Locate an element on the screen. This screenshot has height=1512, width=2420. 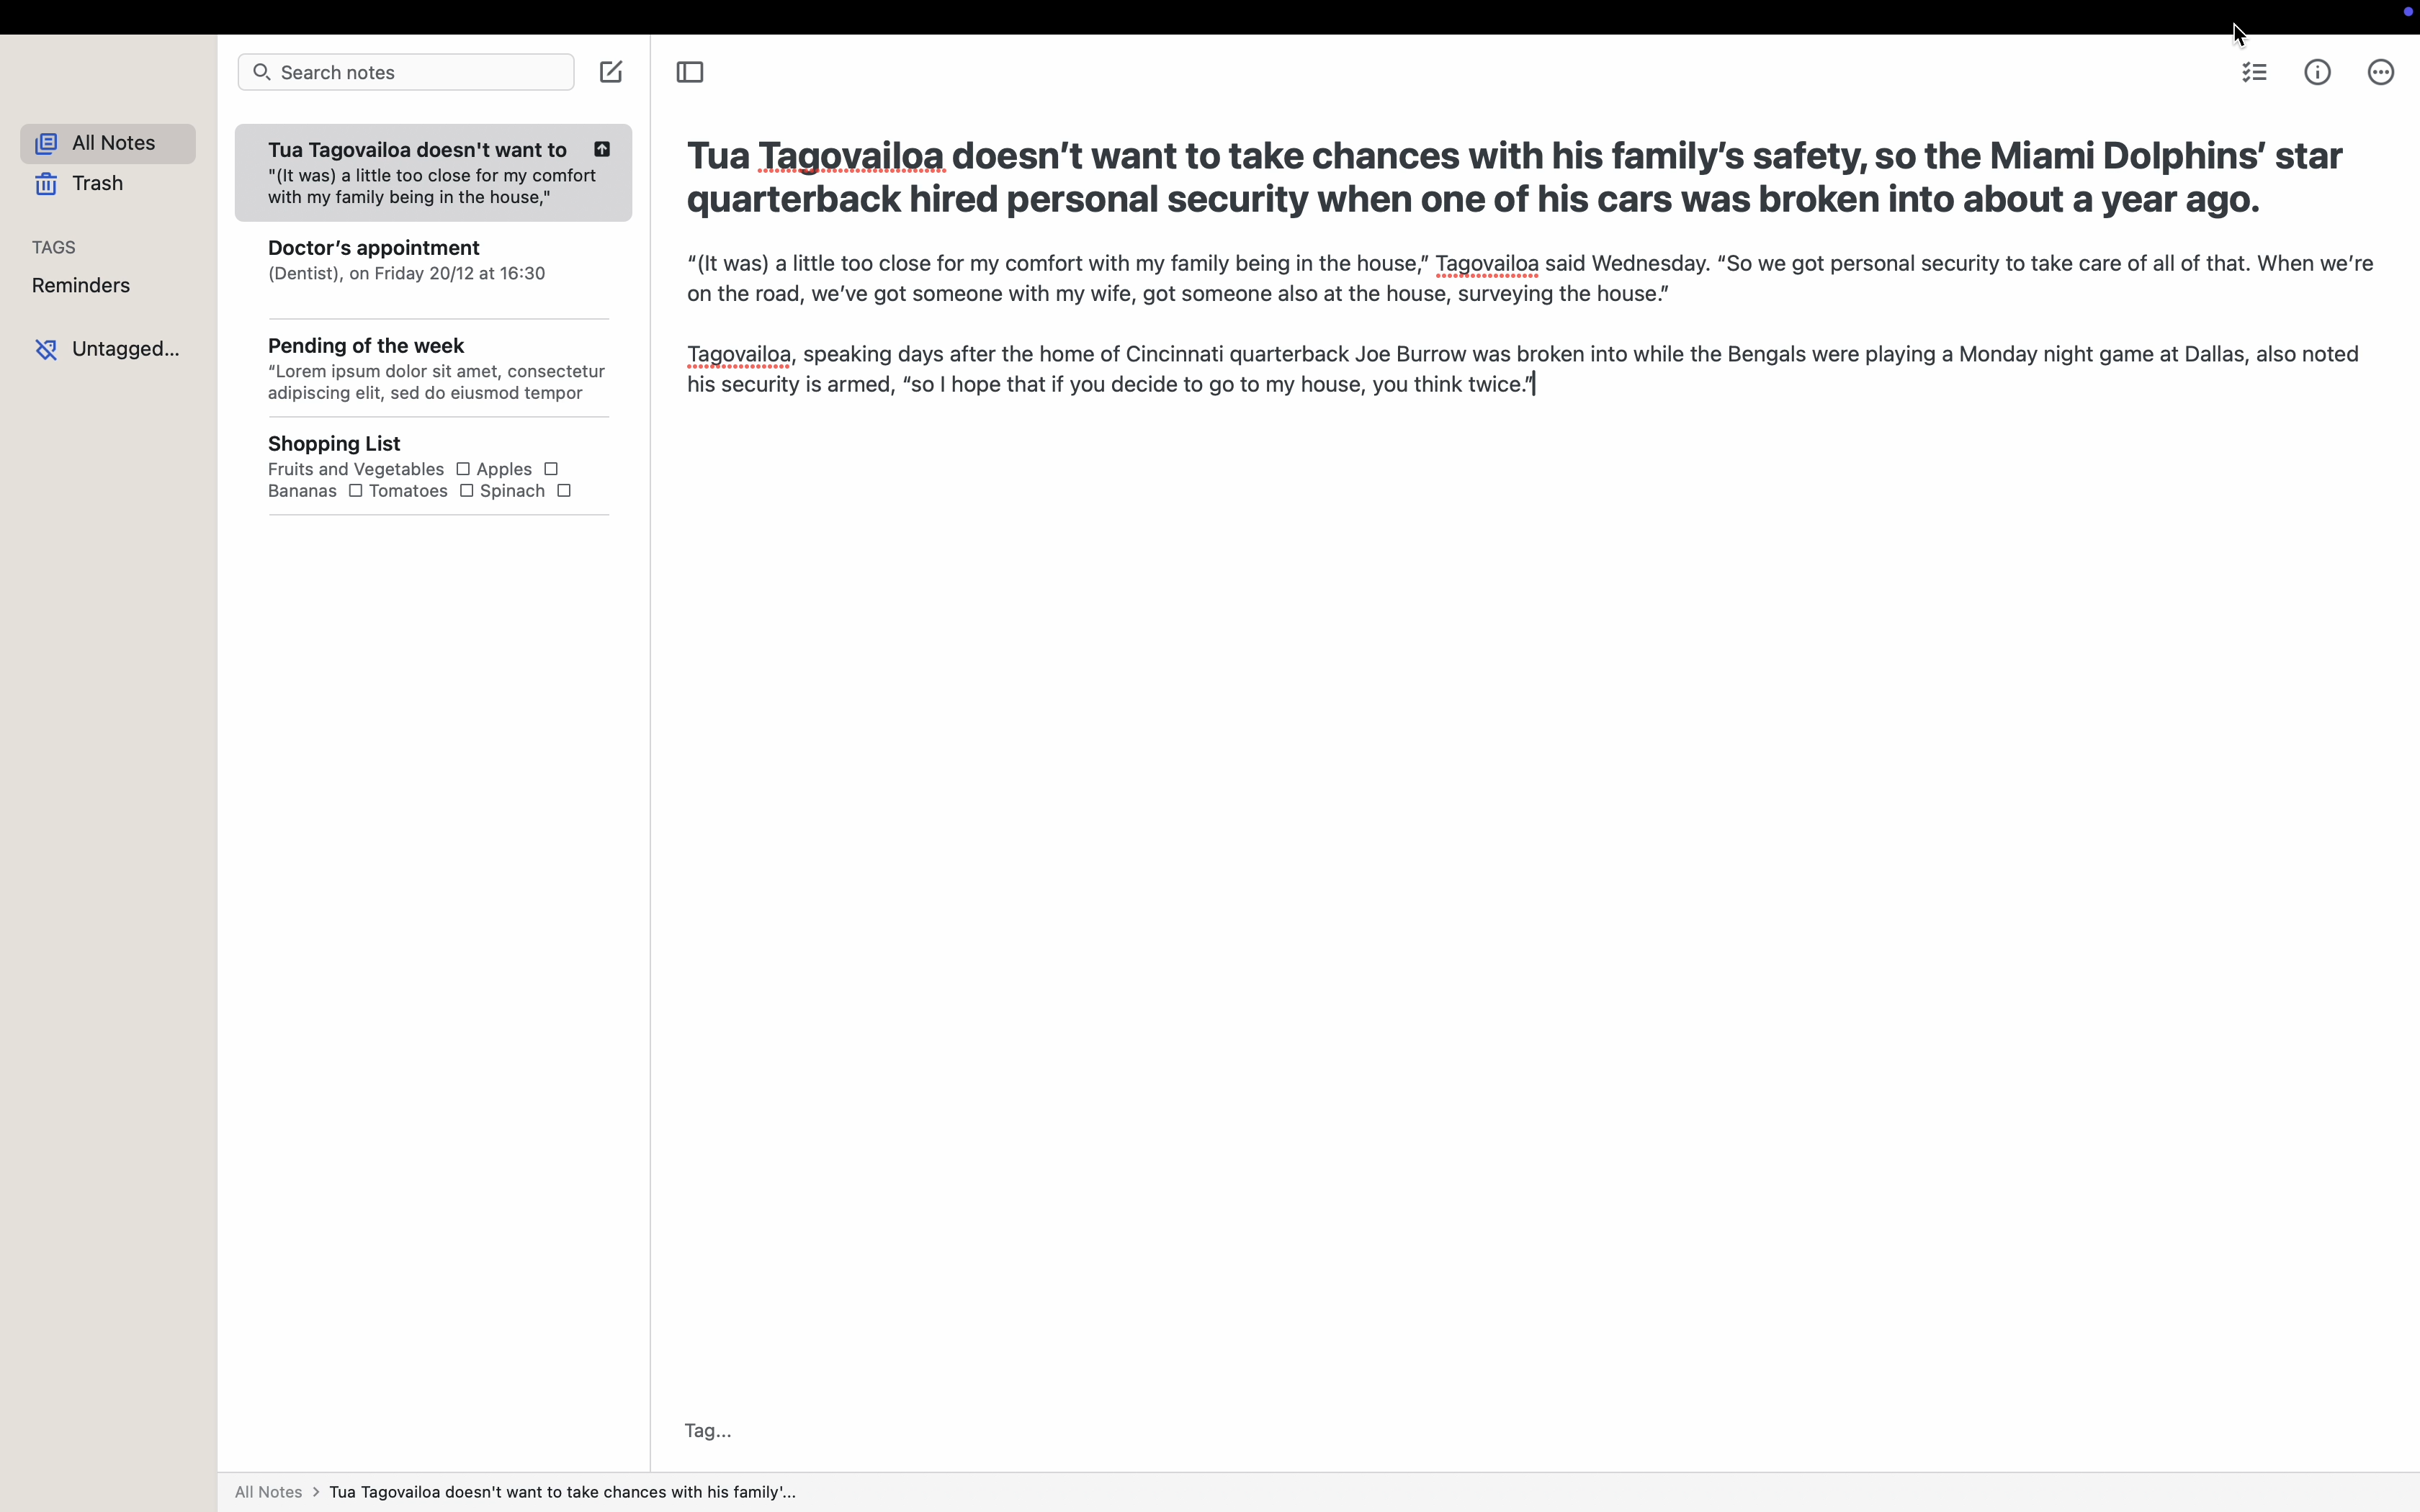
all notes is located at coordinates (116, 145).